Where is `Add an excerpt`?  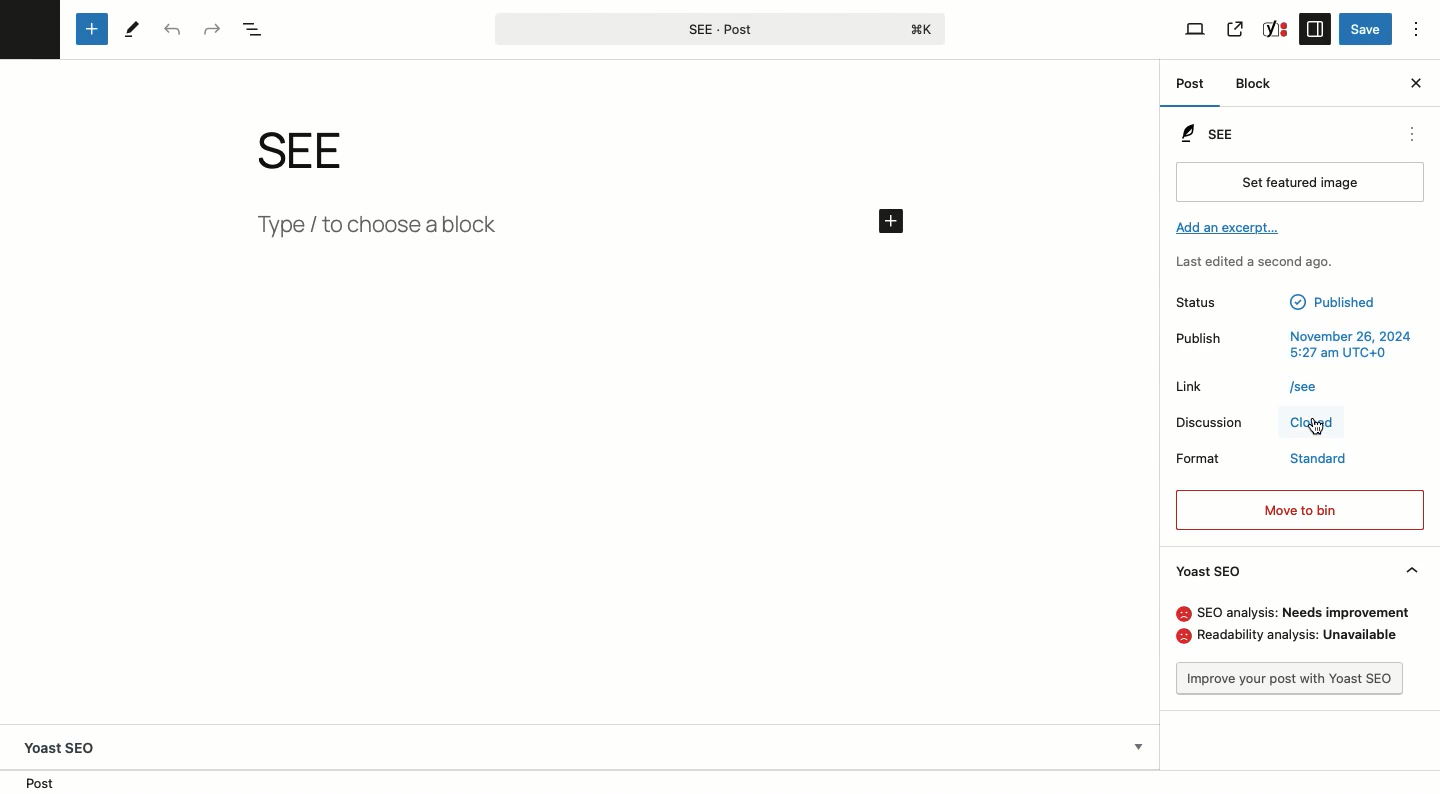 Add an excerpt is located at coordinates (1231, 228).